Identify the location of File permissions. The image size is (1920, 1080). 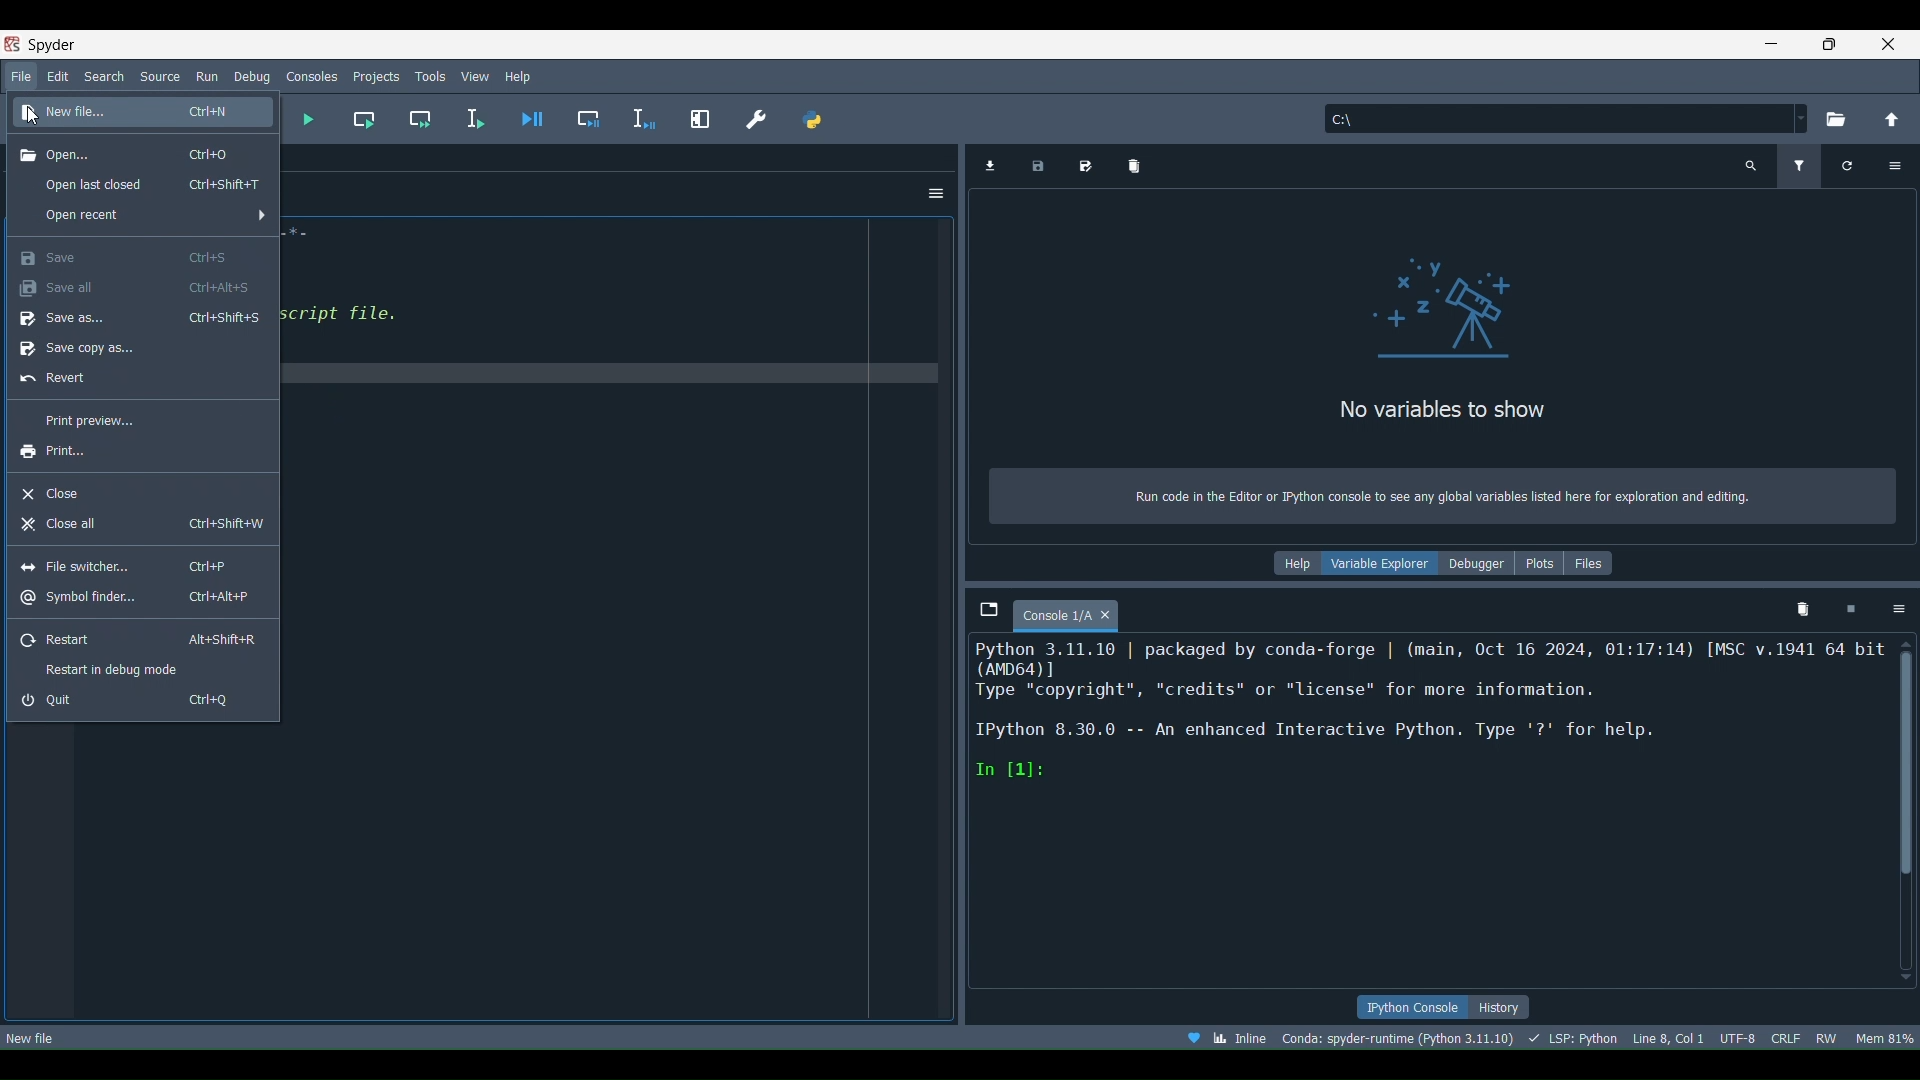
(1825, 1037).